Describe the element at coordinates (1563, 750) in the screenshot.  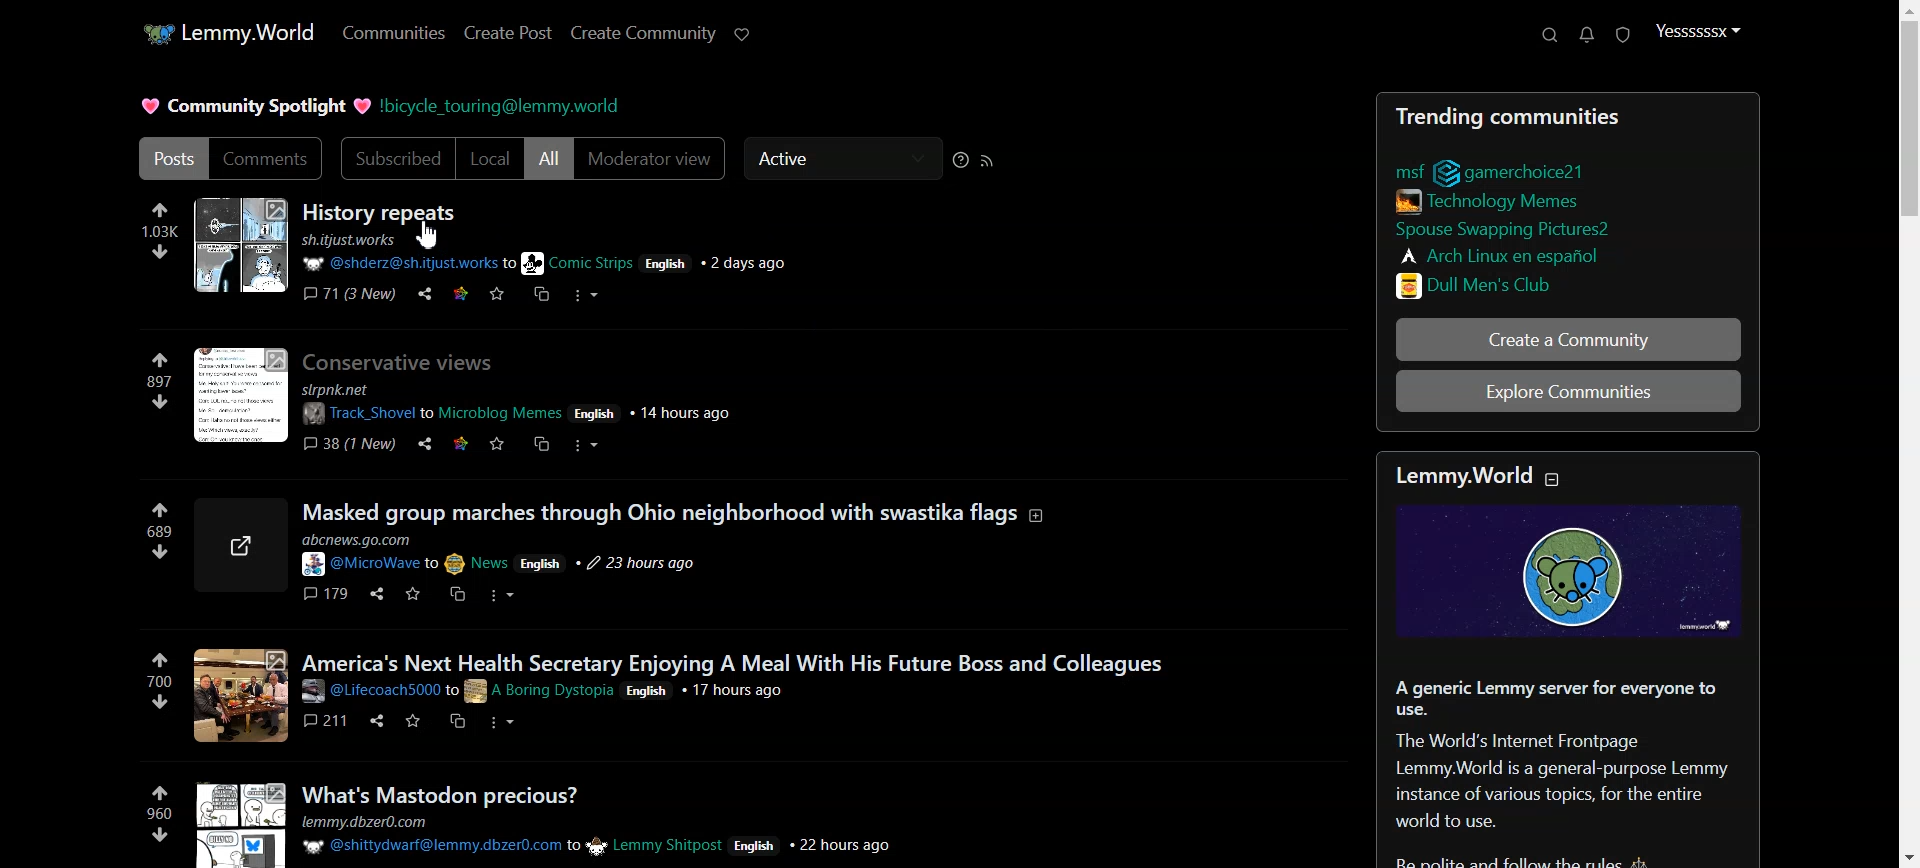
I see `| A generic Lemmy server for everyone touse.The World's Internet FrontpageLemmy.World is a general-purpose Lemmyinstance of various topics, for the entire world to use.` at that location.